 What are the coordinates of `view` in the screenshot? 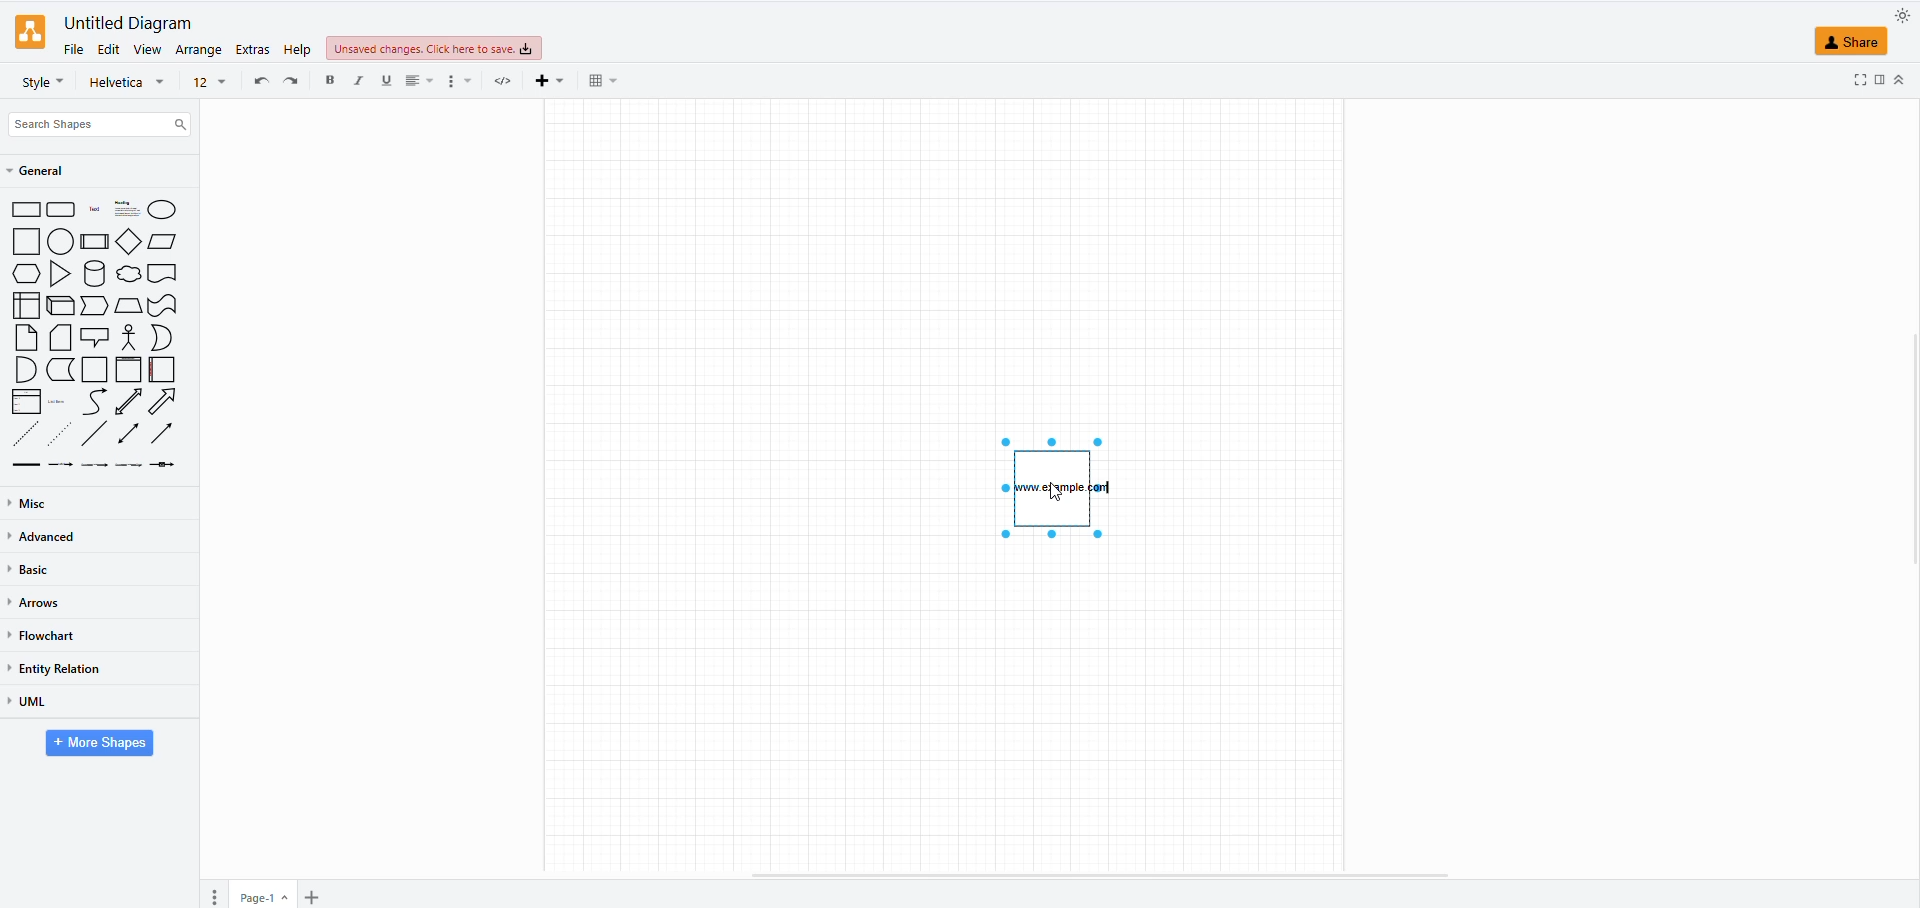 It's located at (147, 50).